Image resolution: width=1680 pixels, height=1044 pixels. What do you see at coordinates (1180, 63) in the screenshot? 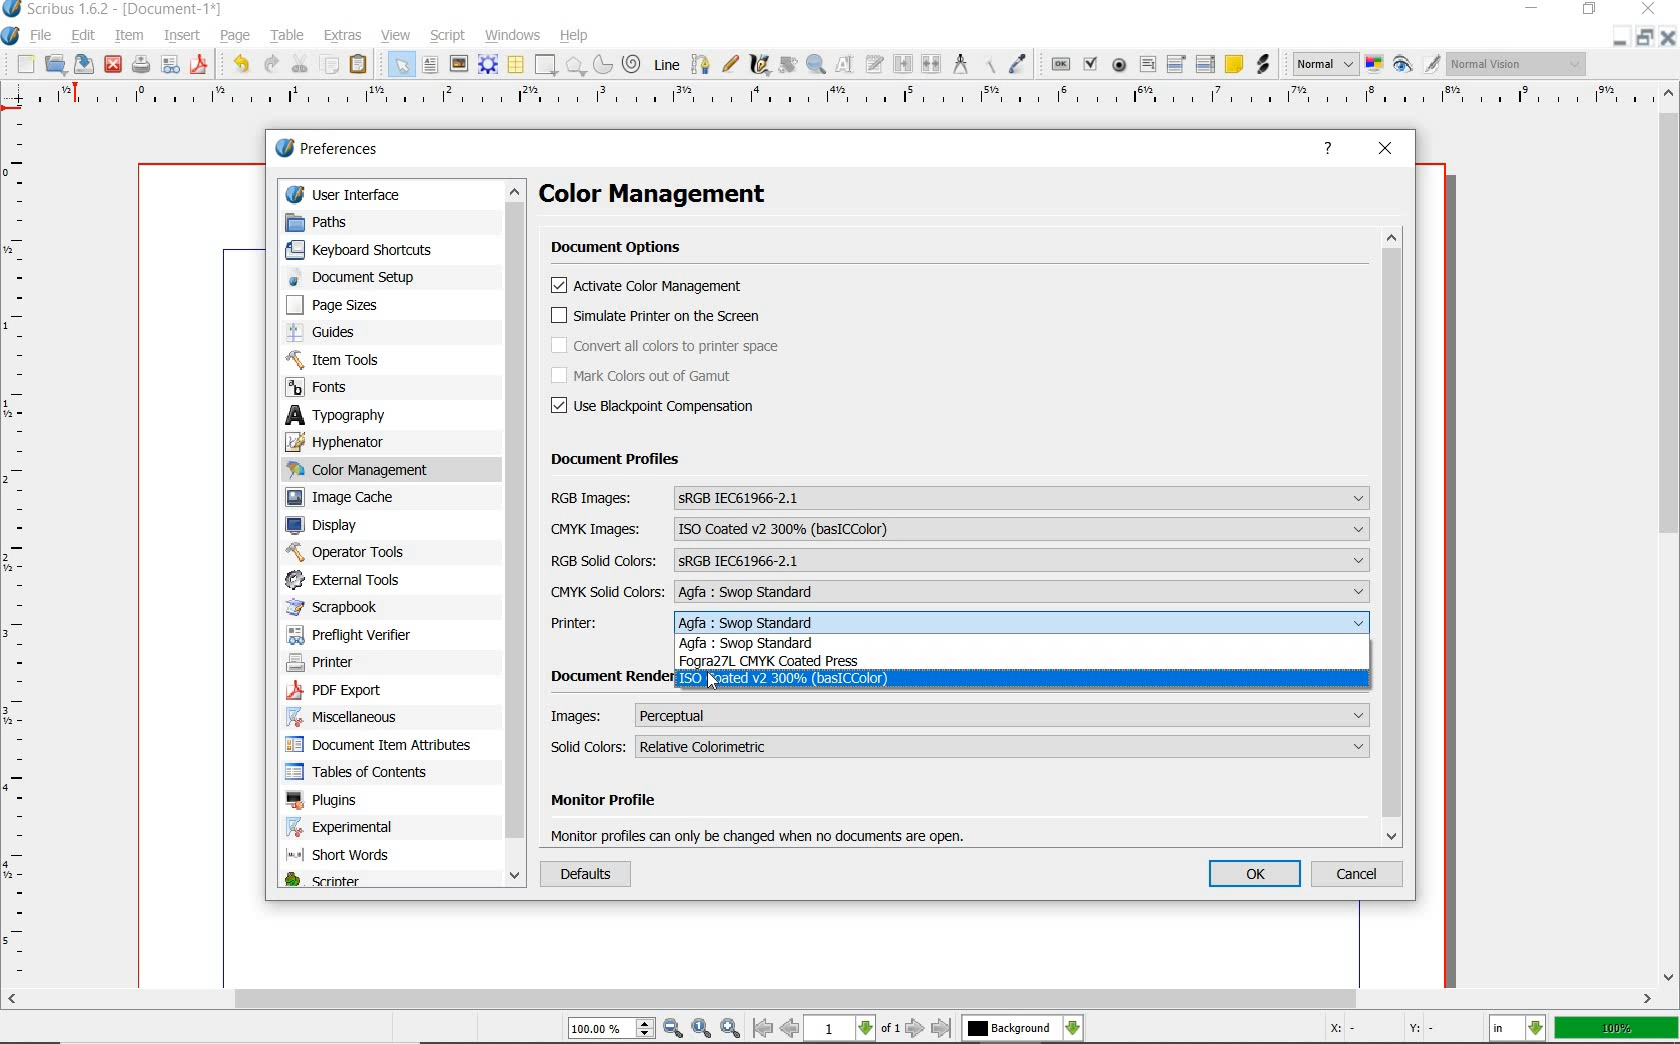
I see `pdf combo box` at bounding box center [1180, 63].